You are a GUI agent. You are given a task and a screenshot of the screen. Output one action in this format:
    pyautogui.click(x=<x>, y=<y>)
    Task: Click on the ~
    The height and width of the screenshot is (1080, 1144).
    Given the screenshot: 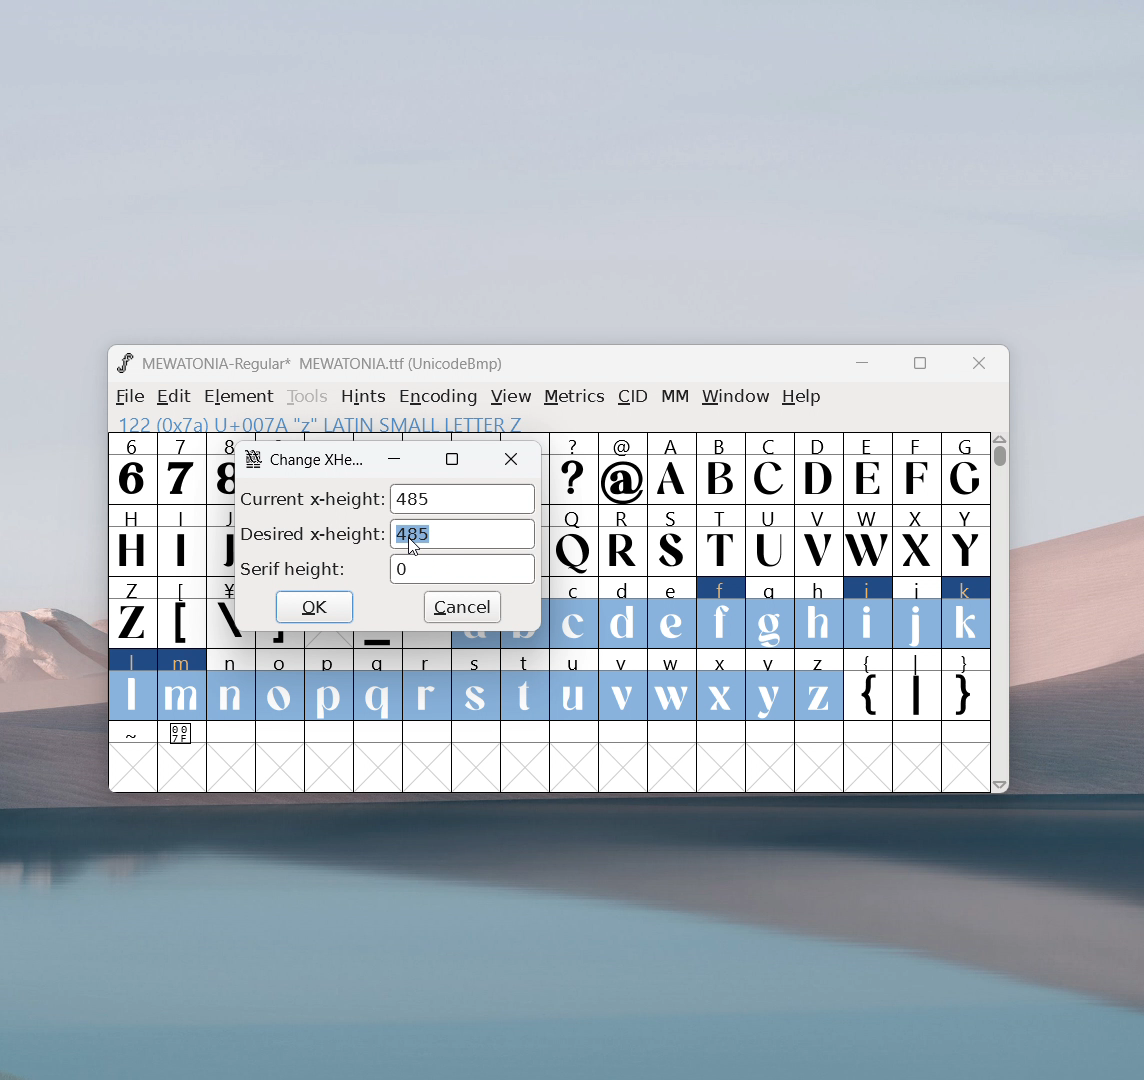 What is the action you would take?
    pyautogui.click(x=133, y=734)
    